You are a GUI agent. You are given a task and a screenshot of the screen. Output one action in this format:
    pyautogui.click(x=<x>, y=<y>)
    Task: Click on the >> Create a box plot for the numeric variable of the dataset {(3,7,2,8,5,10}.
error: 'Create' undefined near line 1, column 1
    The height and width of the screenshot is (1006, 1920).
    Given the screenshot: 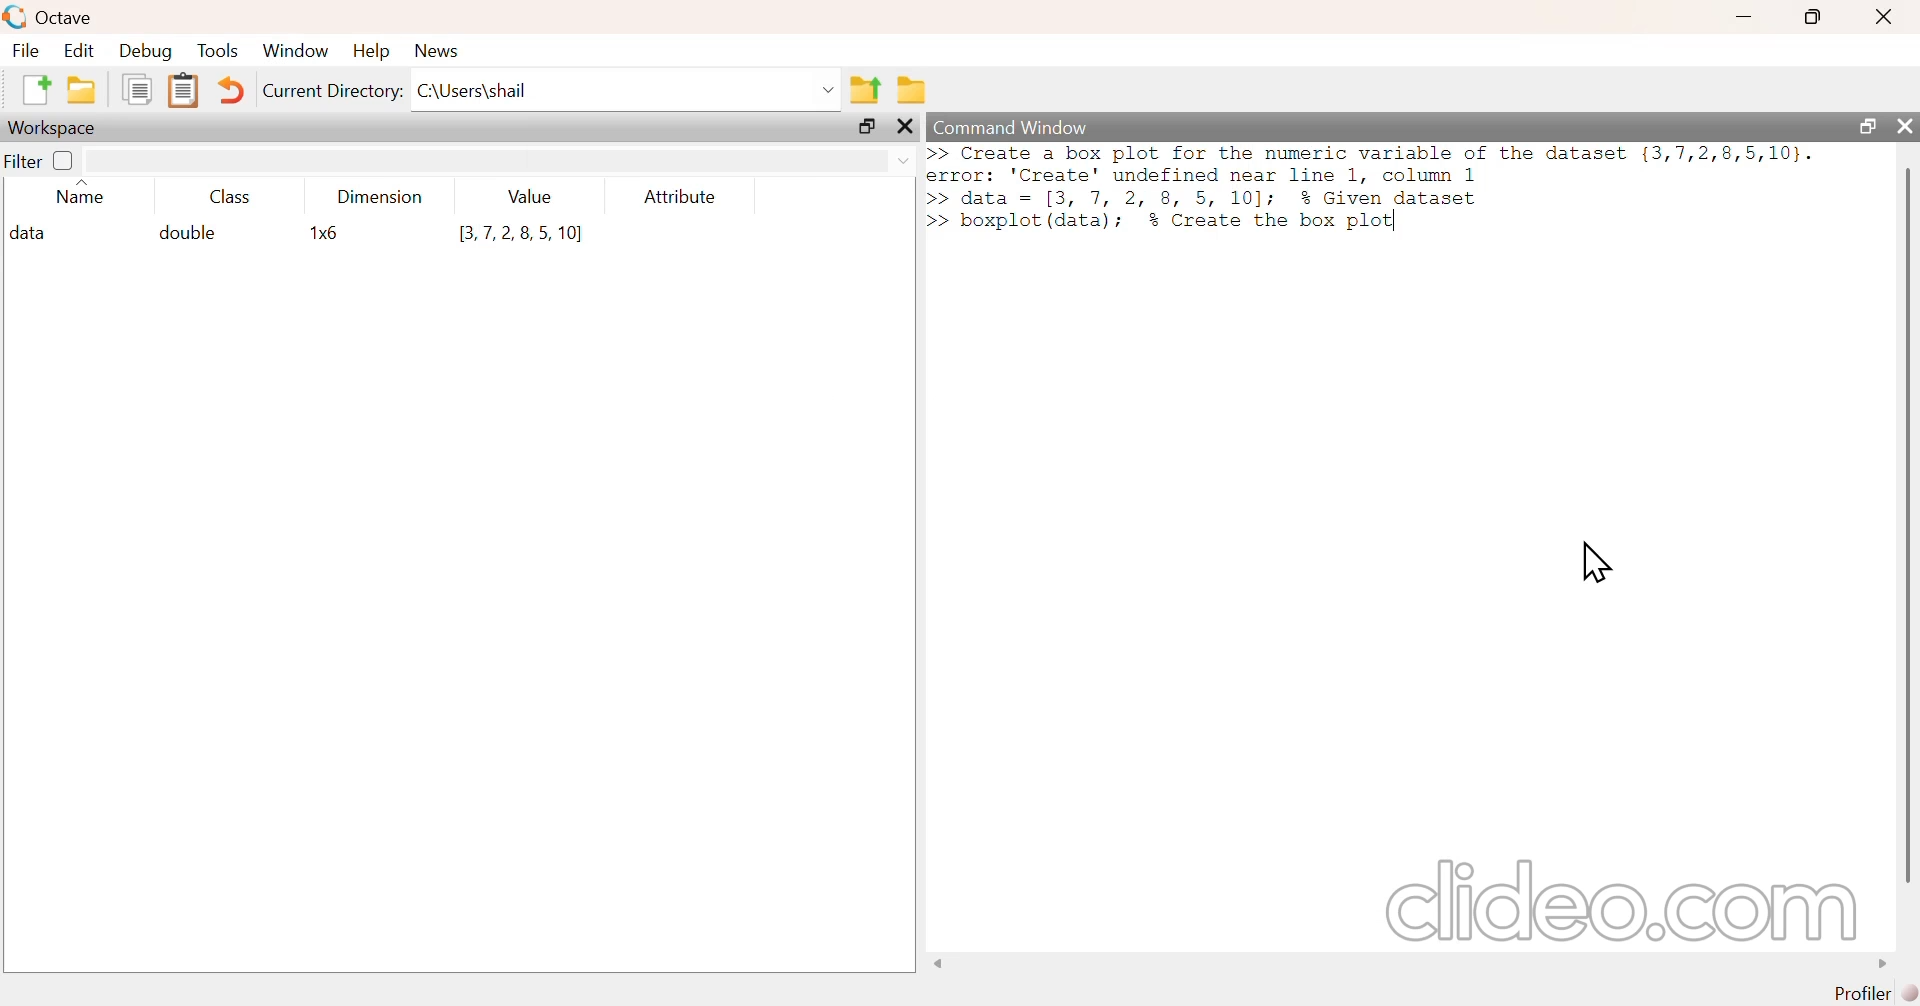 What is the action you would take?
    pyautogui.click(x=1376, y=162)
    